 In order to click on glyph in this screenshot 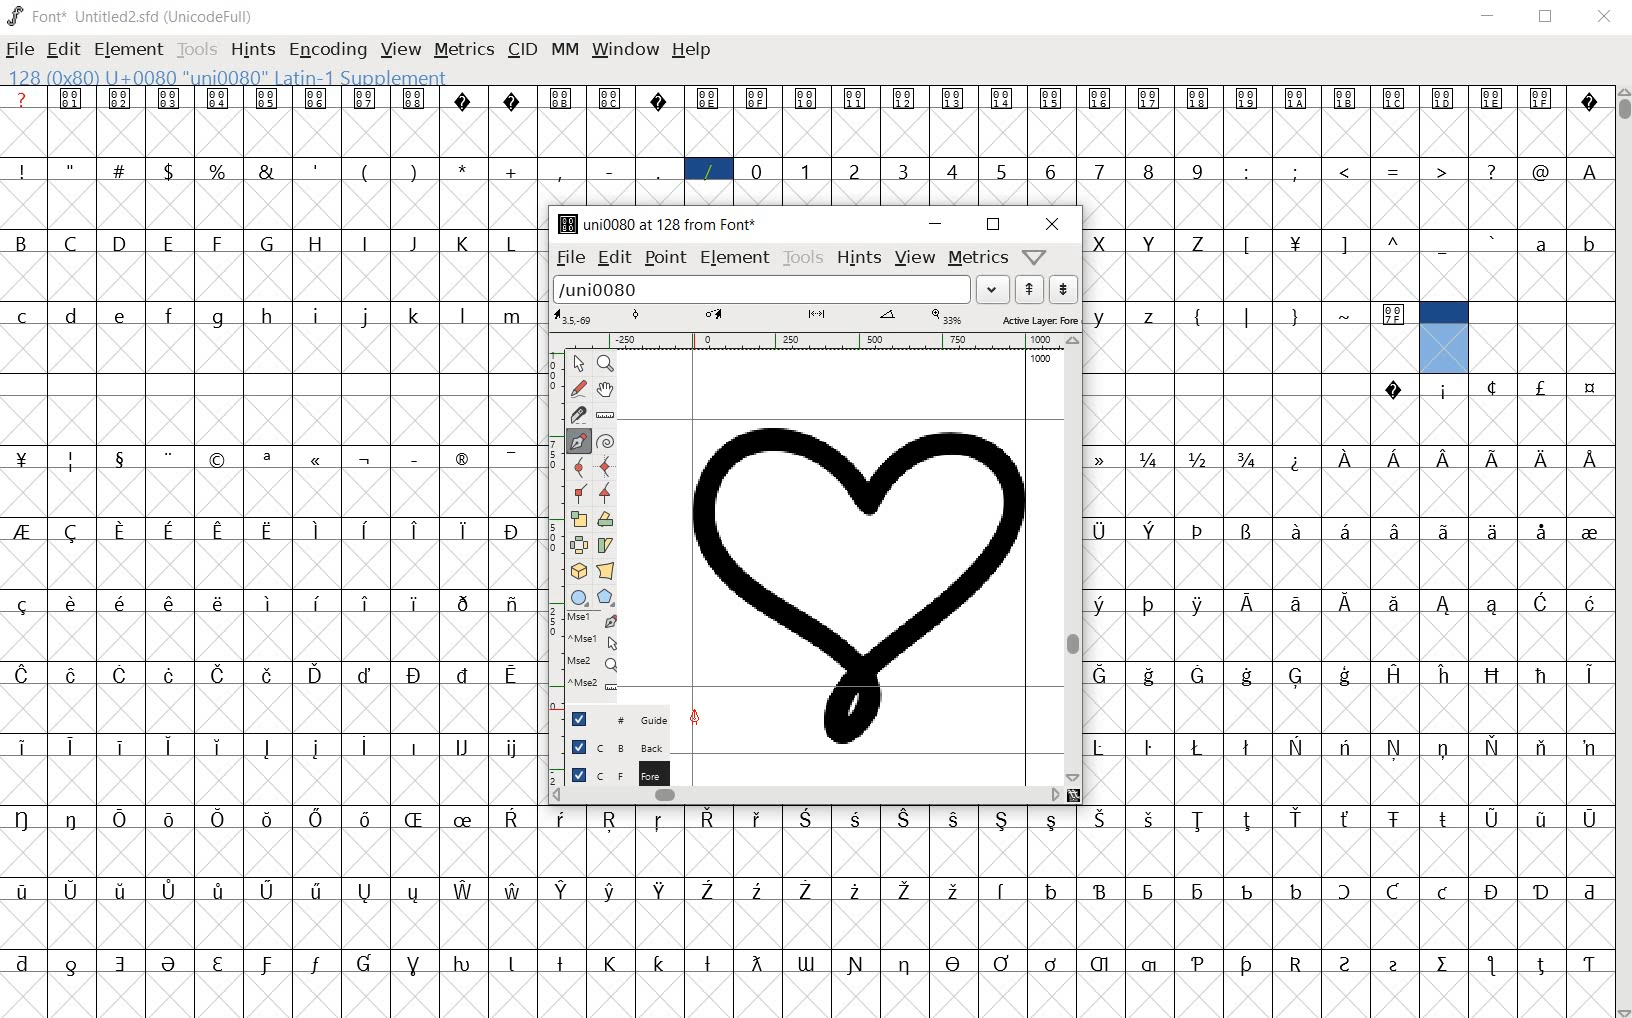, I will do `click(366, 461)`.